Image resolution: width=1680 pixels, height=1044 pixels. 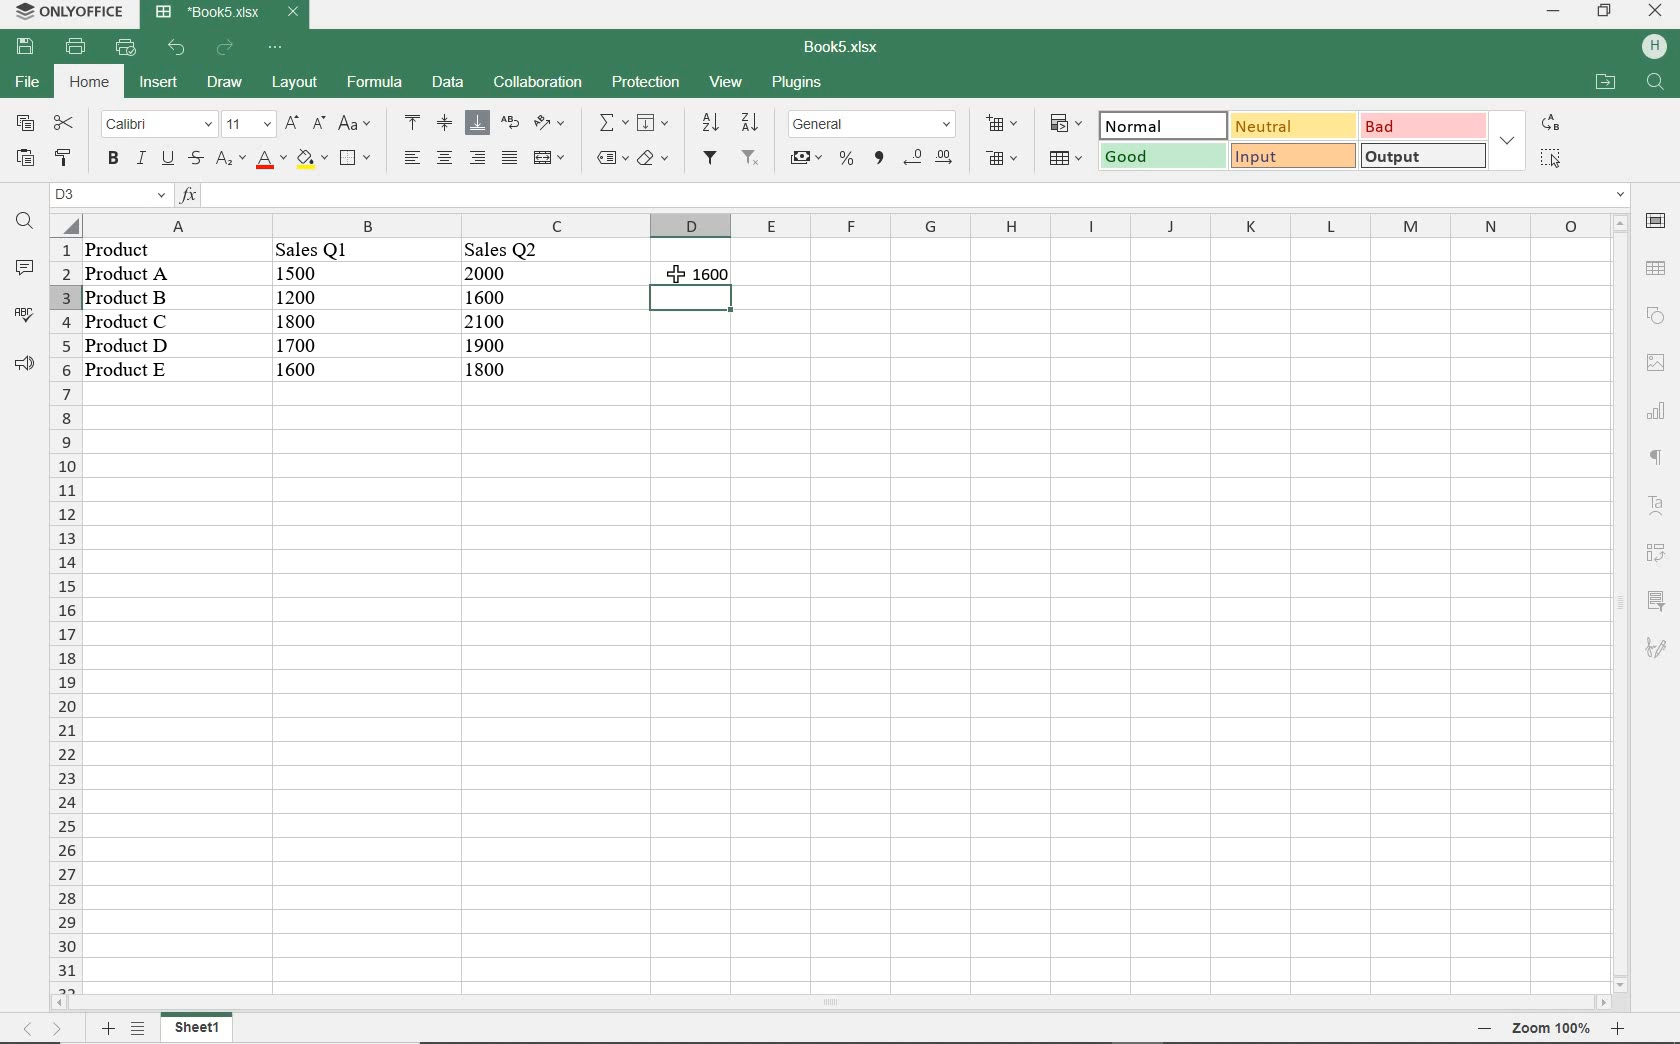 I want to click on delete cells, so click(x=1002, y=157).